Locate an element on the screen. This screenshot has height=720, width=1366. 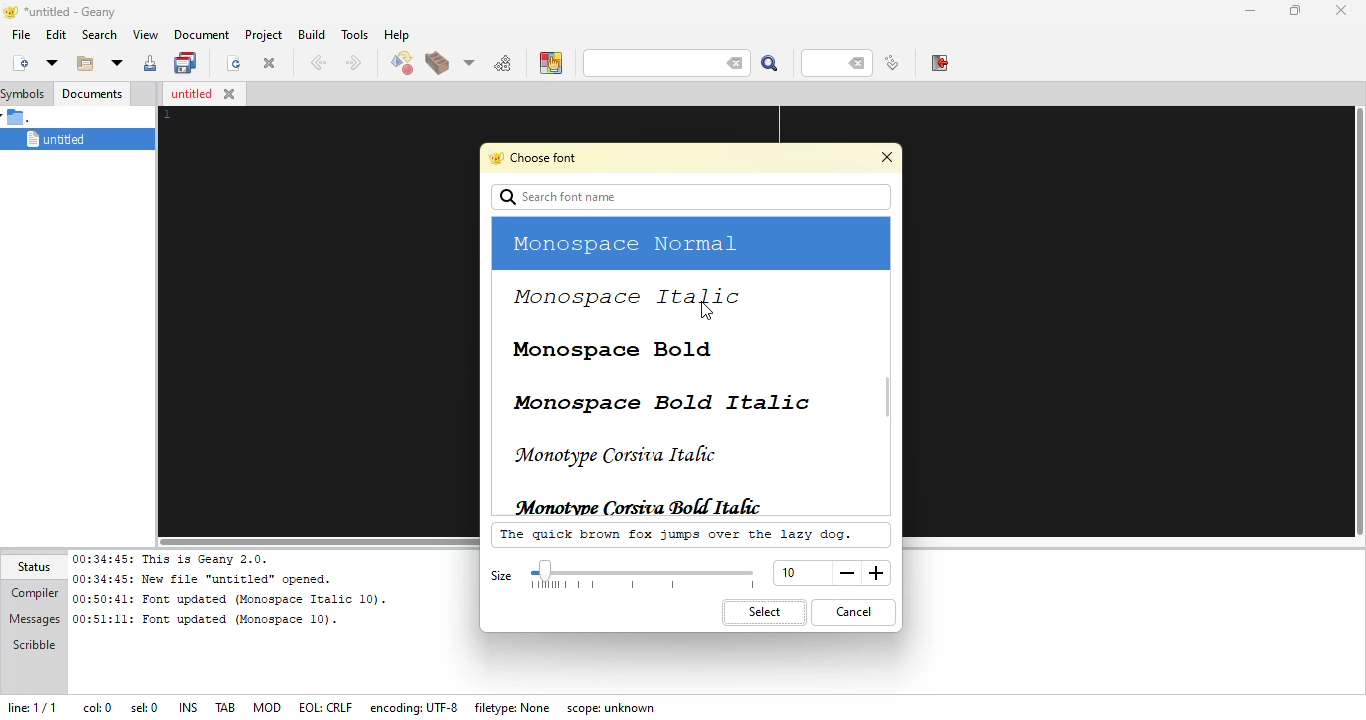
cursor is located at coordinates (708, 311).